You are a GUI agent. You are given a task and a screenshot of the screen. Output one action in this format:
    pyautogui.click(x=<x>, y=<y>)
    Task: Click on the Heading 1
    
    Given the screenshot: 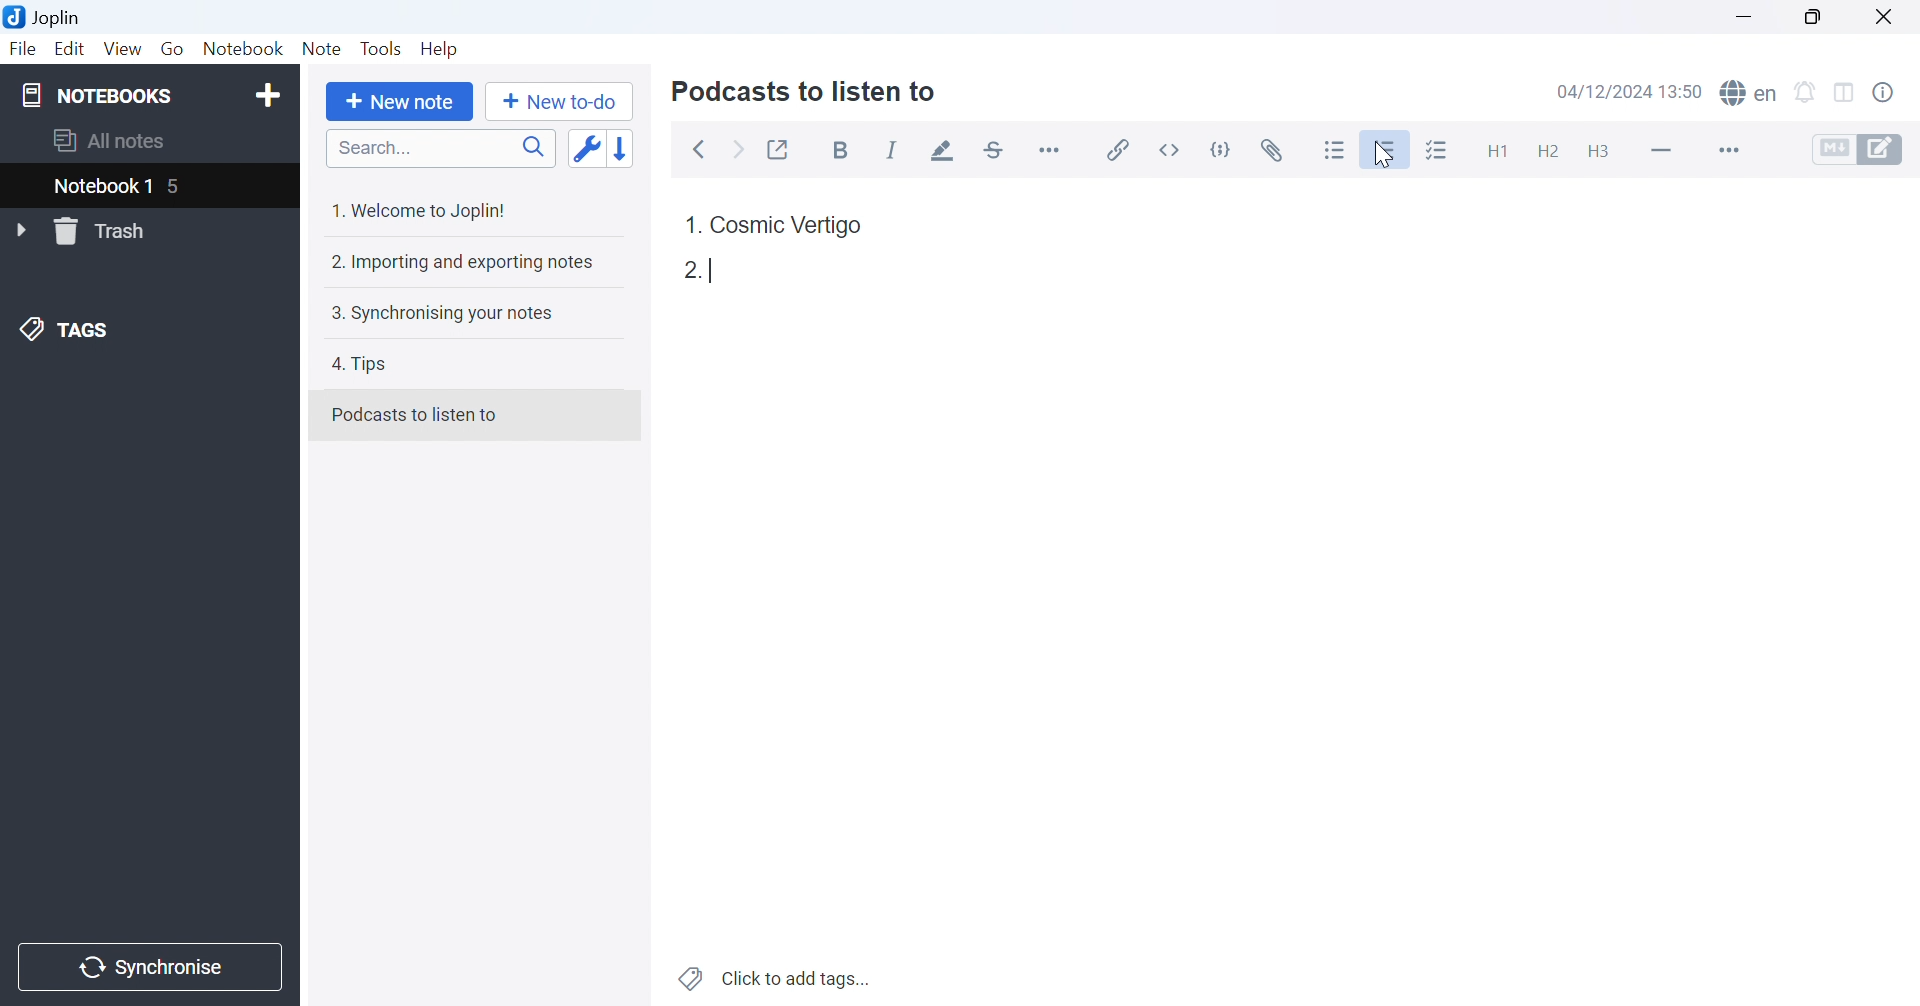 What is the action you would take?
    pyautogui.click(x=1491, y=147)
    